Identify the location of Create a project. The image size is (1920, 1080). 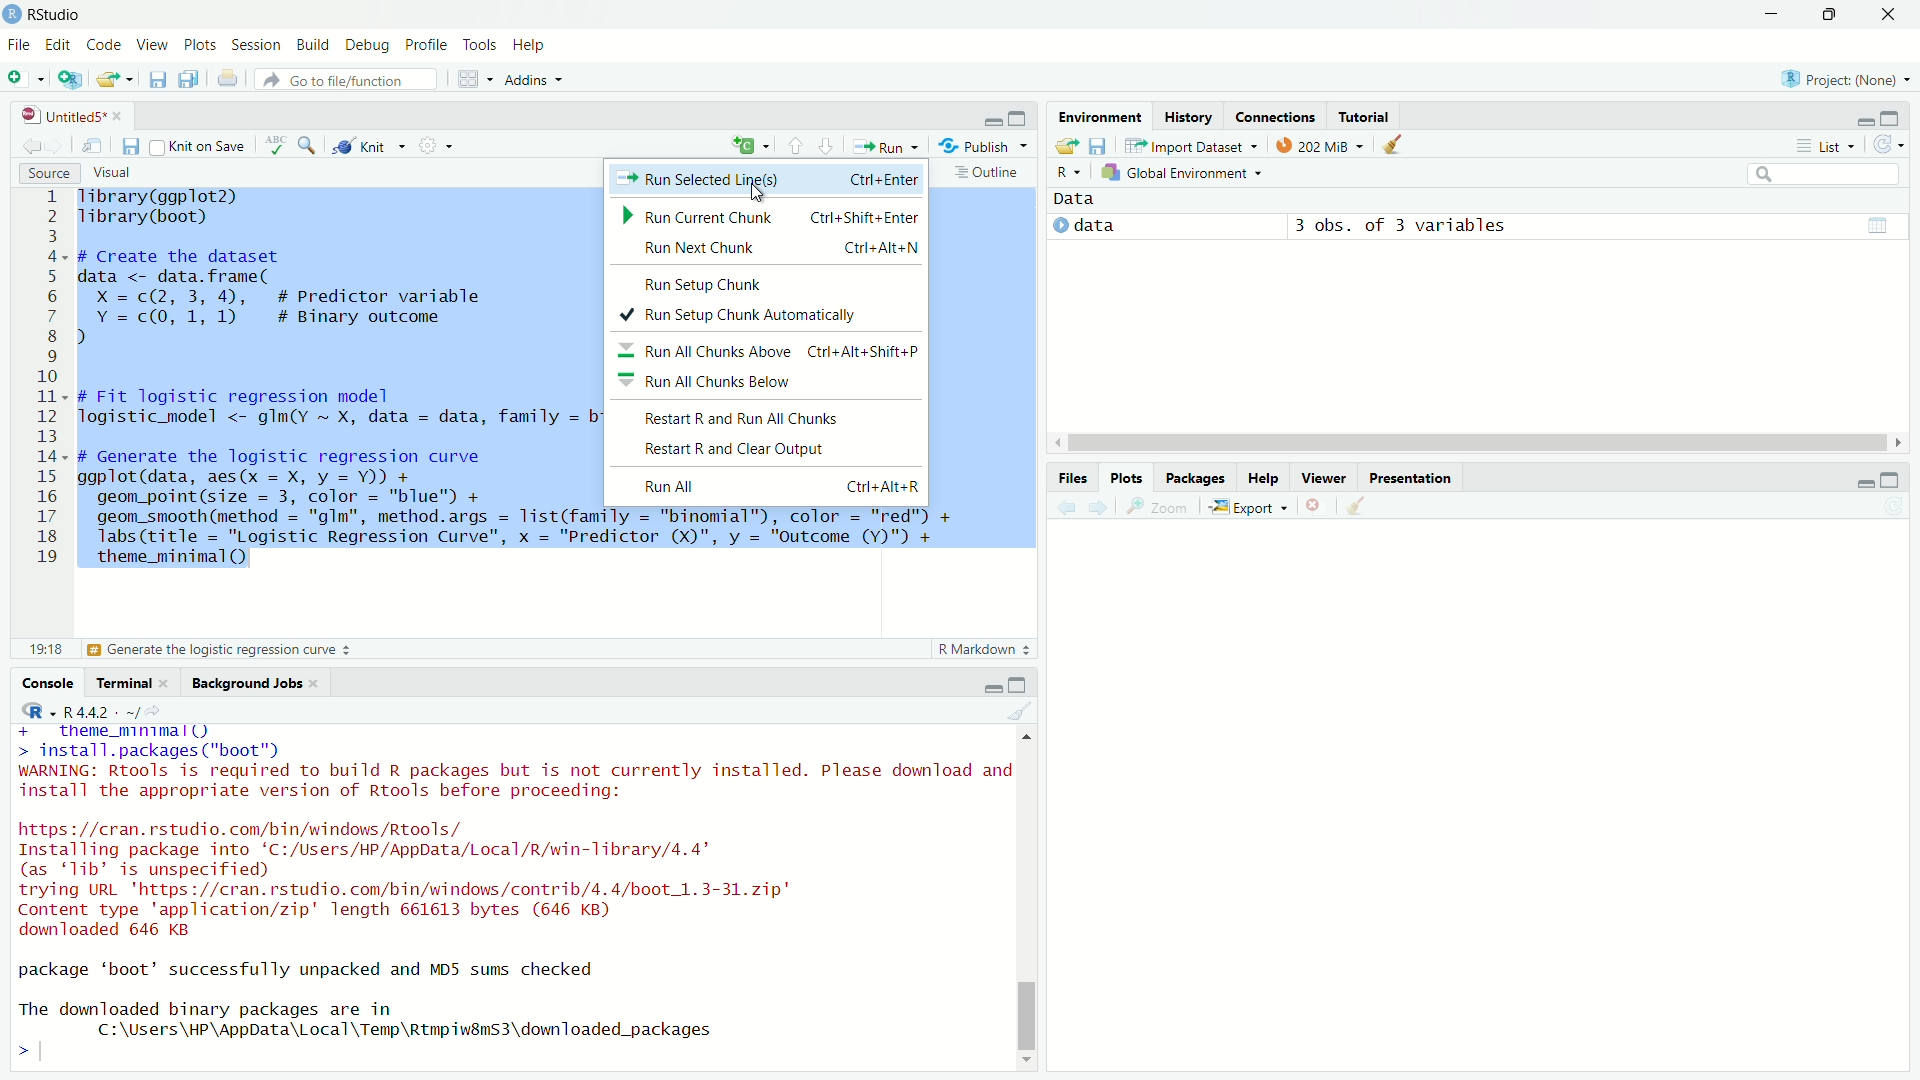
(69, 79).